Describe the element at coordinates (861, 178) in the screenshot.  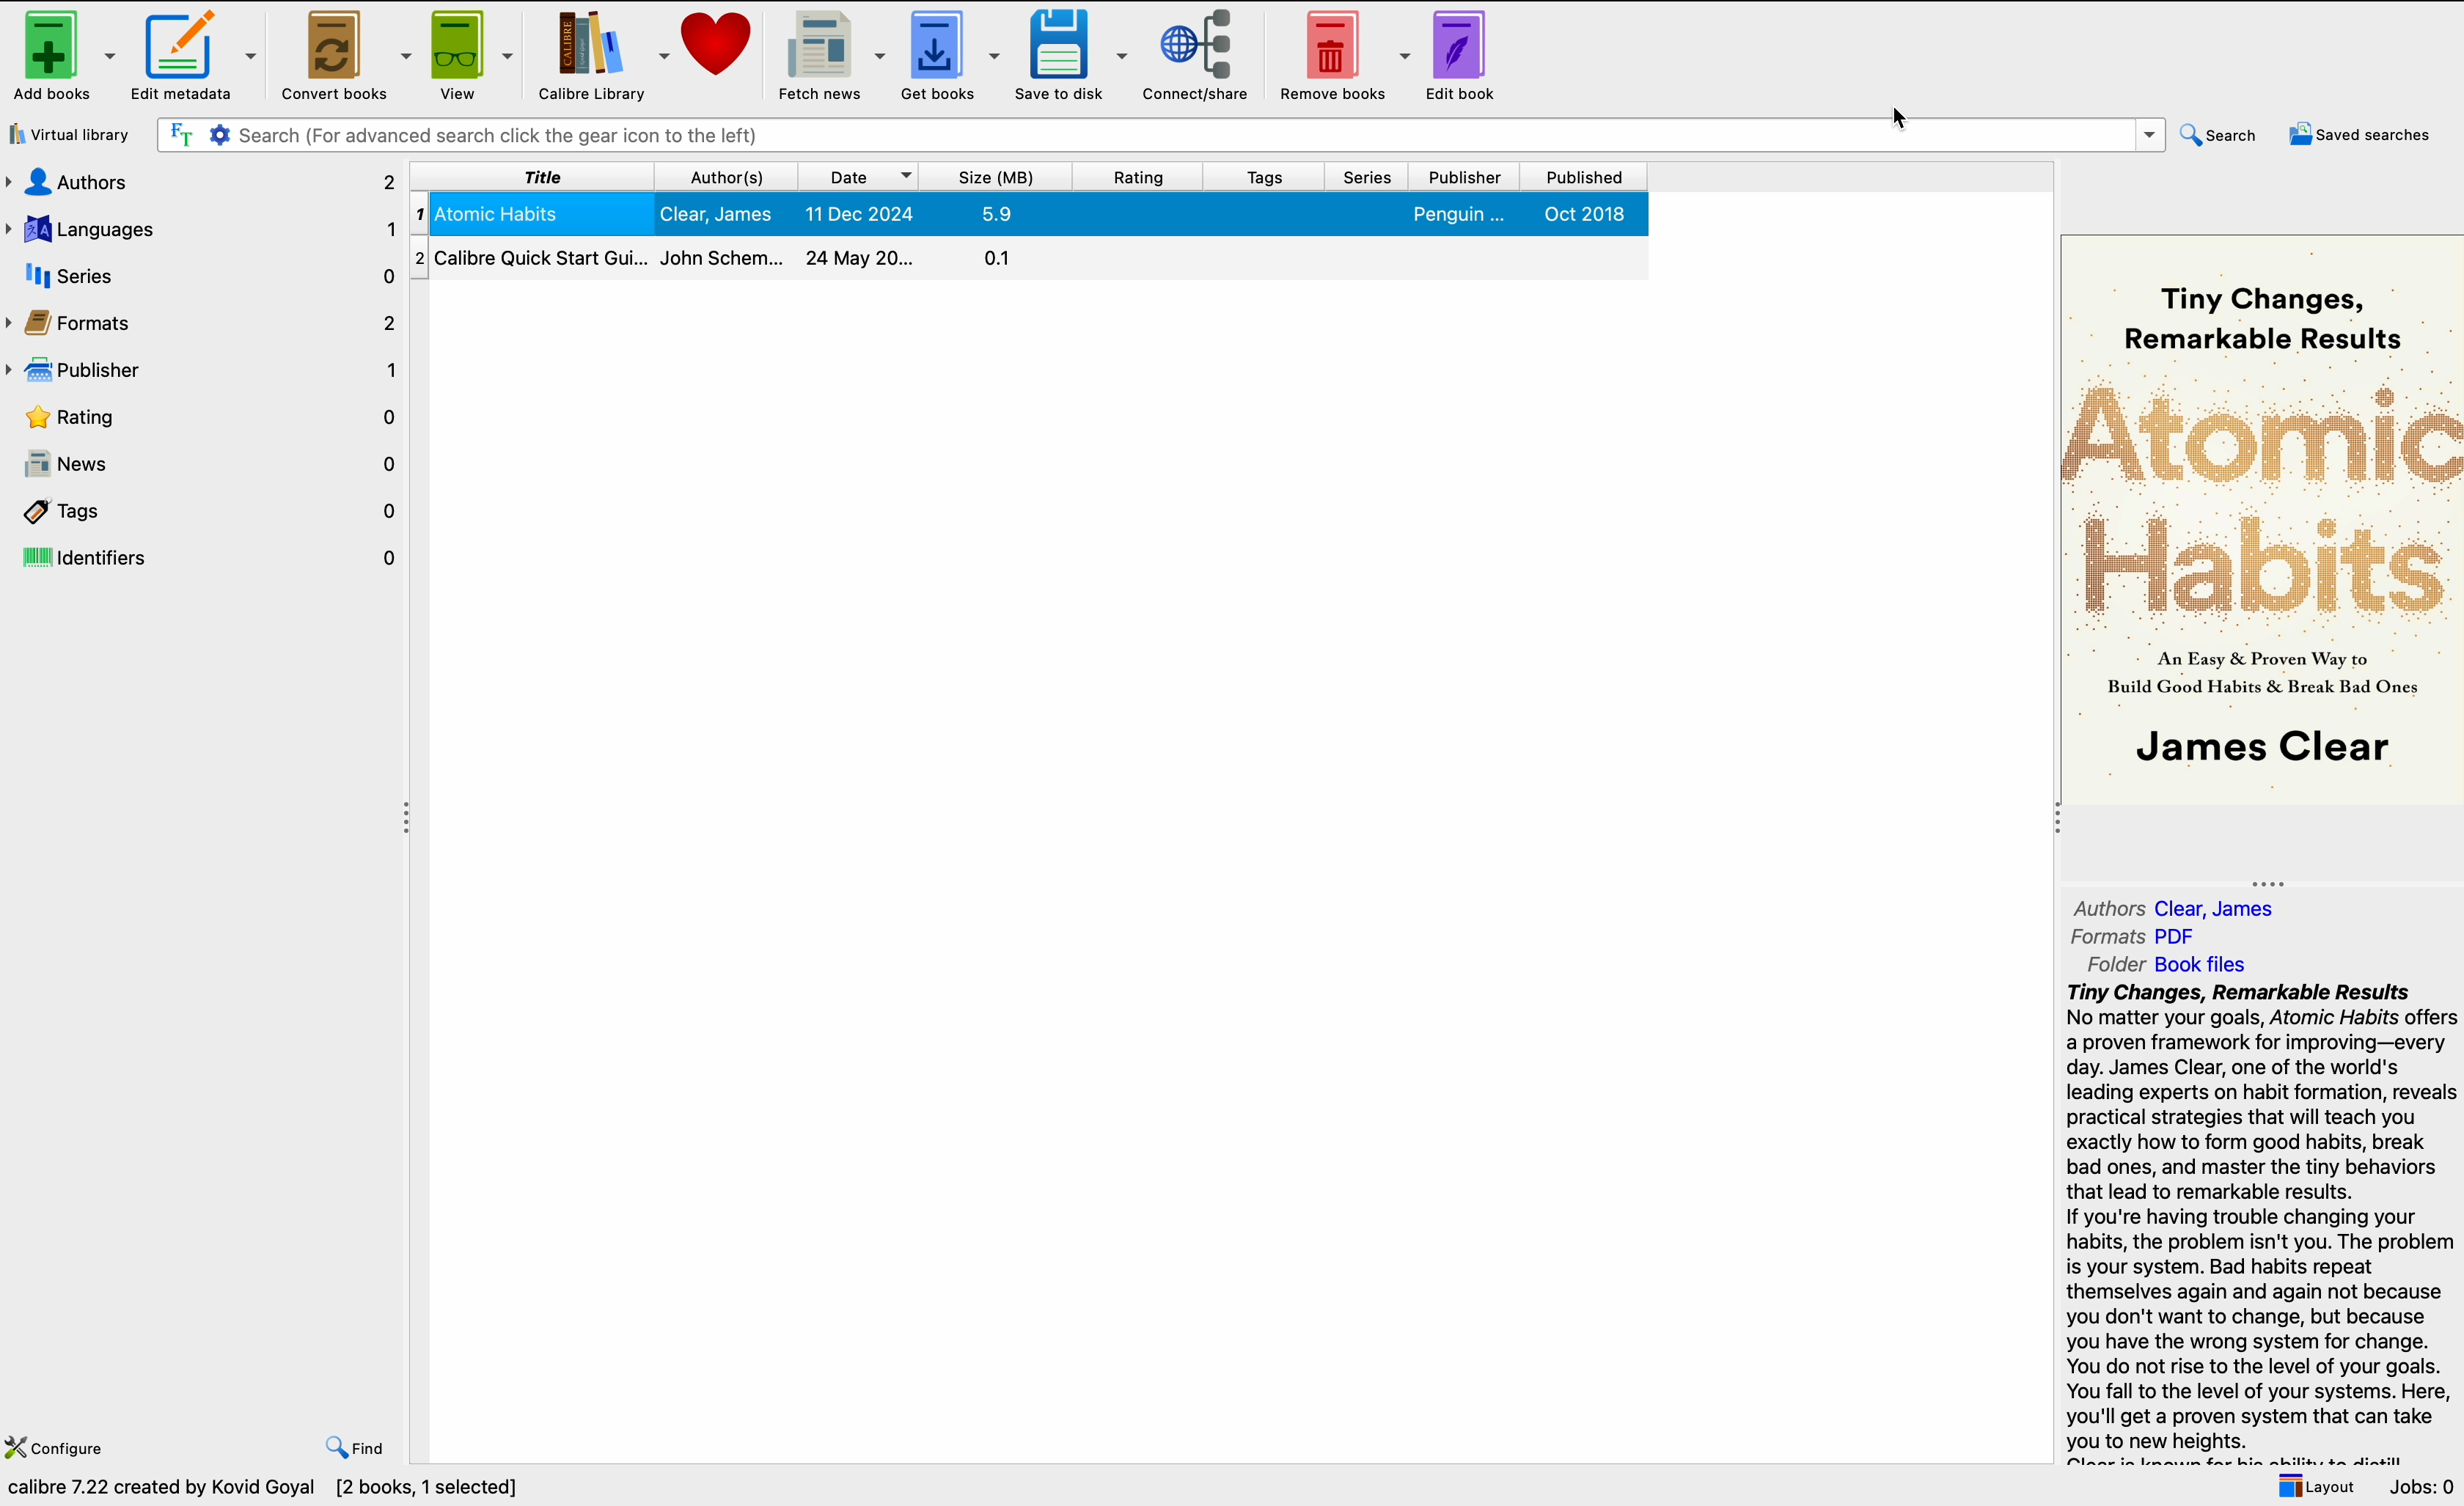
I see `date` at that location.